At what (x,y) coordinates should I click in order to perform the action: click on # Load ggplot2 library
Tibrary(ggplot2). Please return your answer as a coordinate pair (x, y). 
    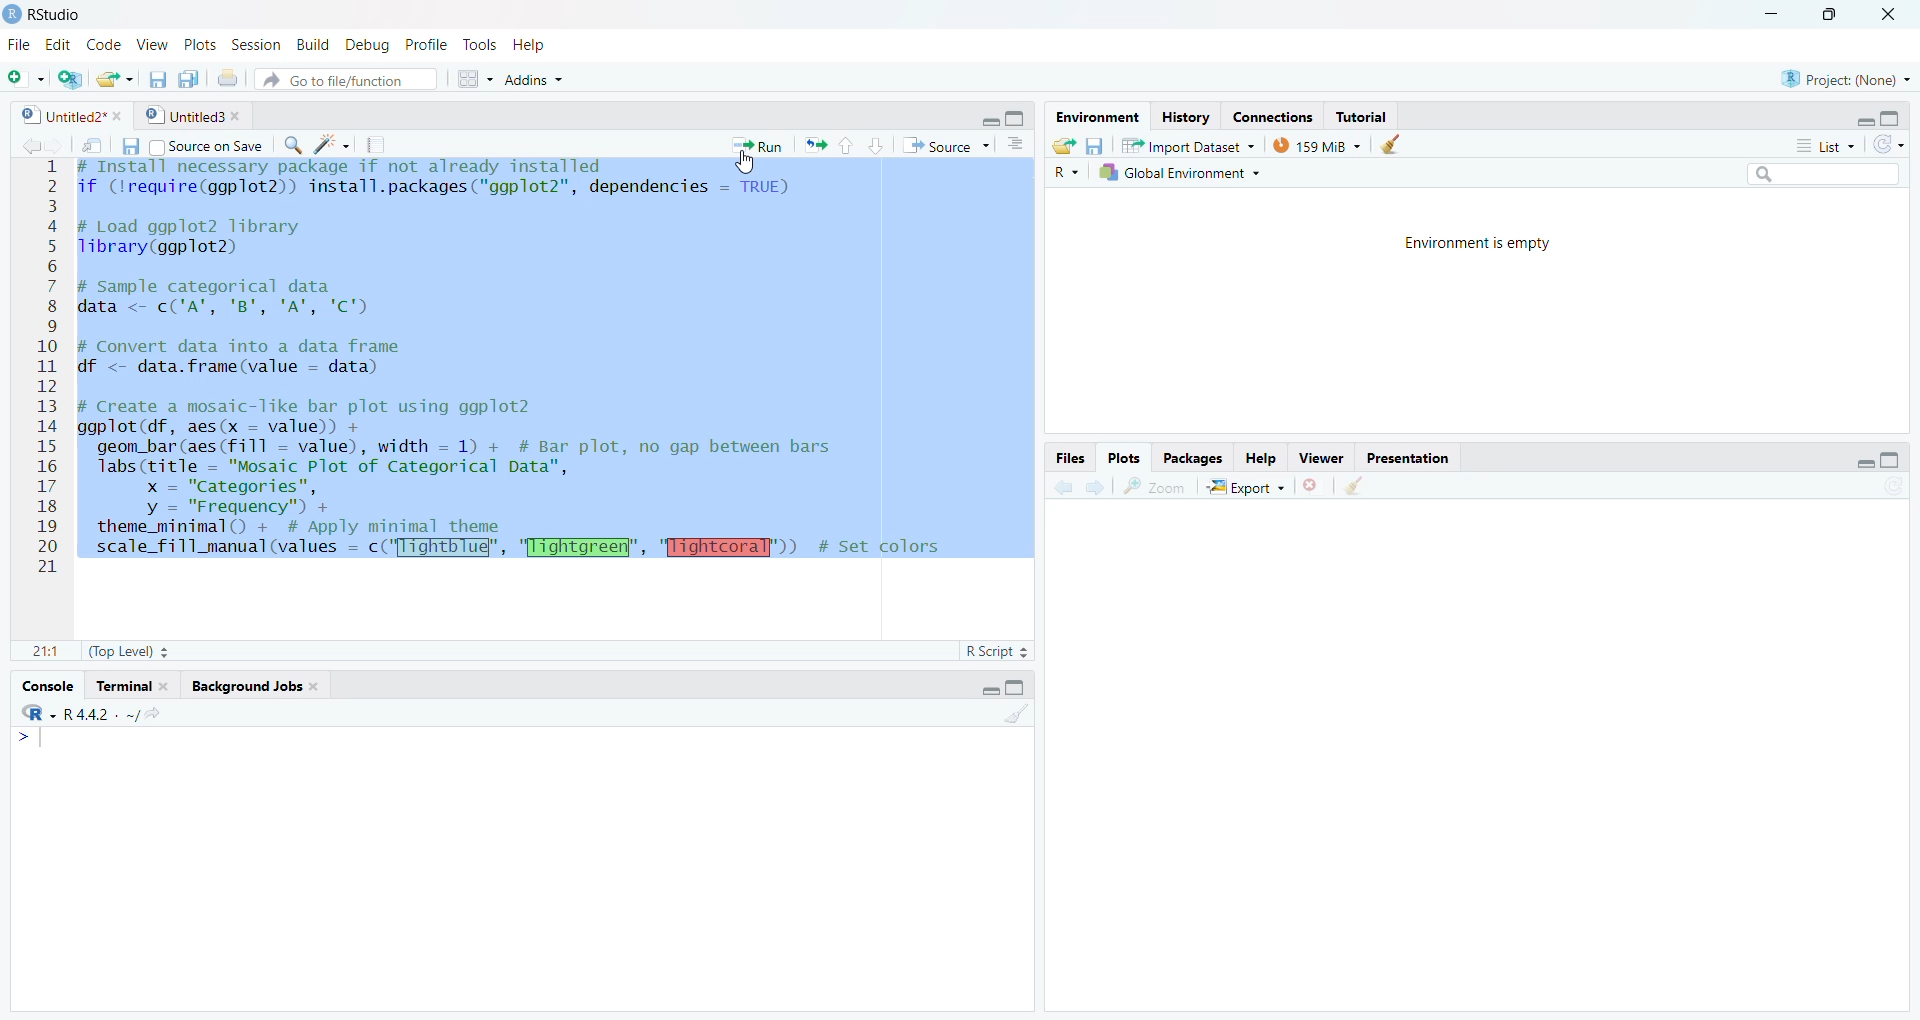
    Looking at the image, I should click on (195, 238).